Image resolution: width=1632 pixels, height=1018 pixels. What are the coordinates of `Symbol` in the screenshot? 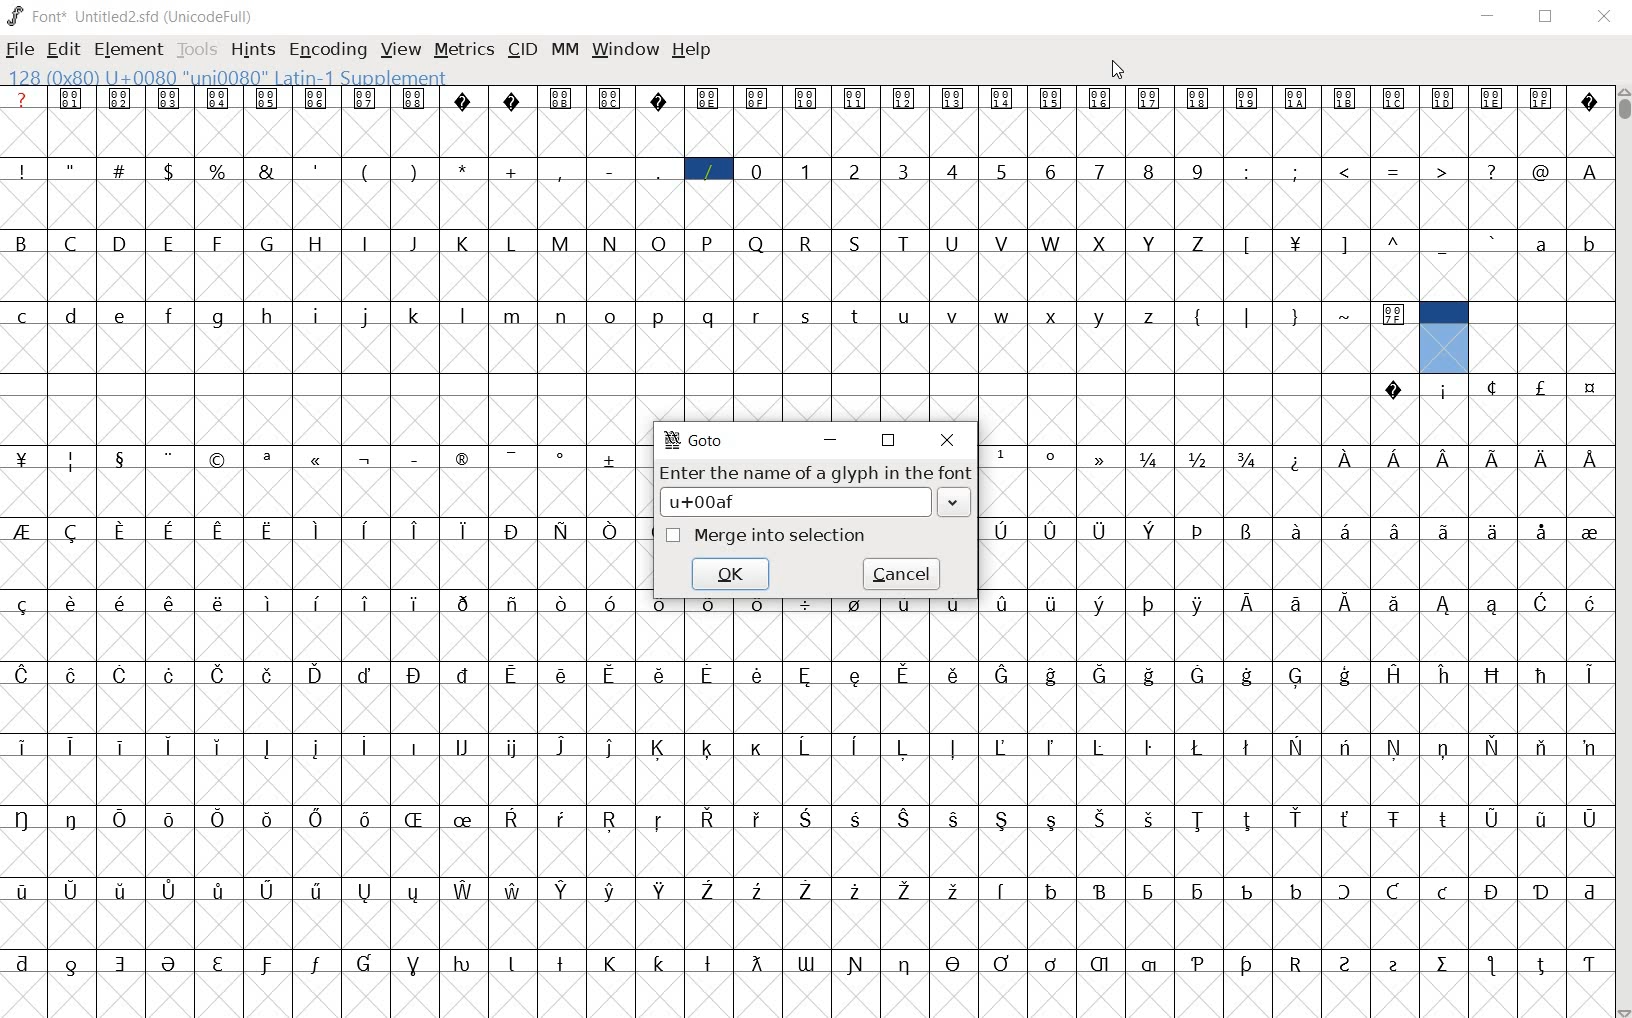 It's located at (221, 889).